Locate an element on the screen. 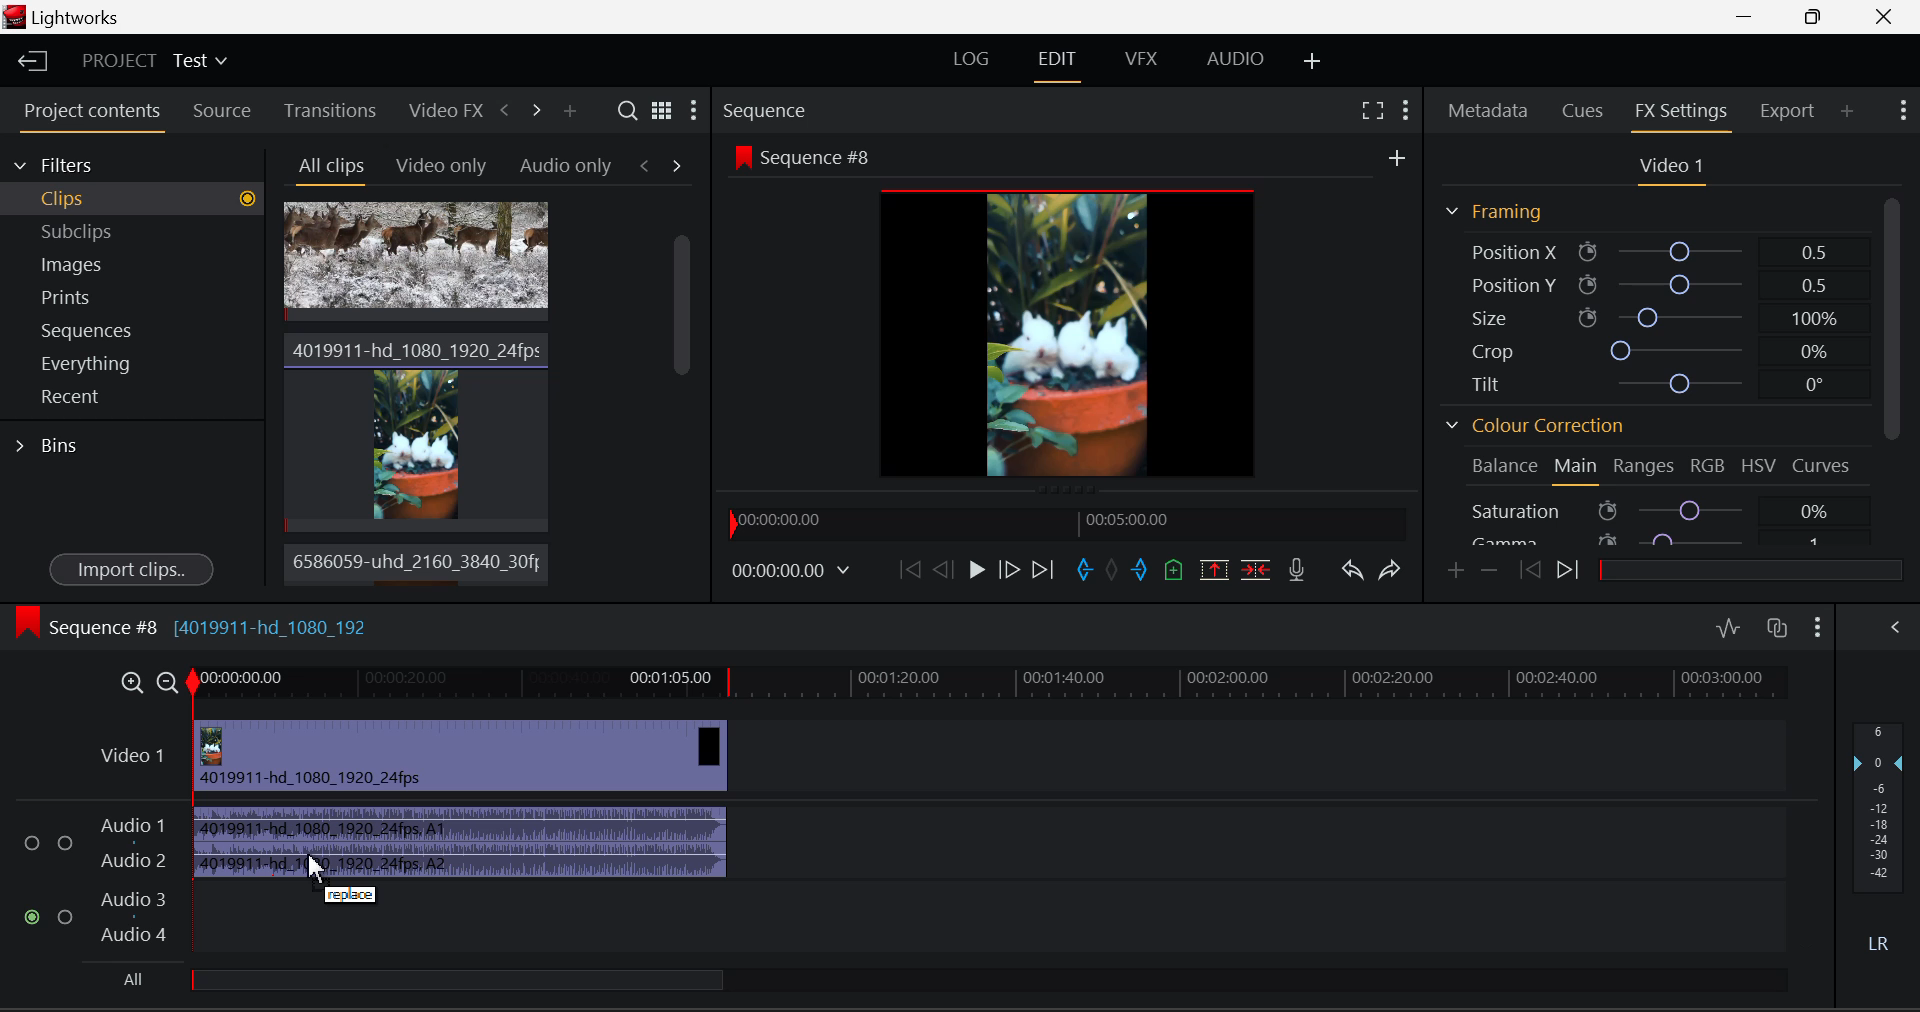 Image resolution: width=1920 pixels, height=1012 pixels. Add Panel is located at coordinates (1848, 113).